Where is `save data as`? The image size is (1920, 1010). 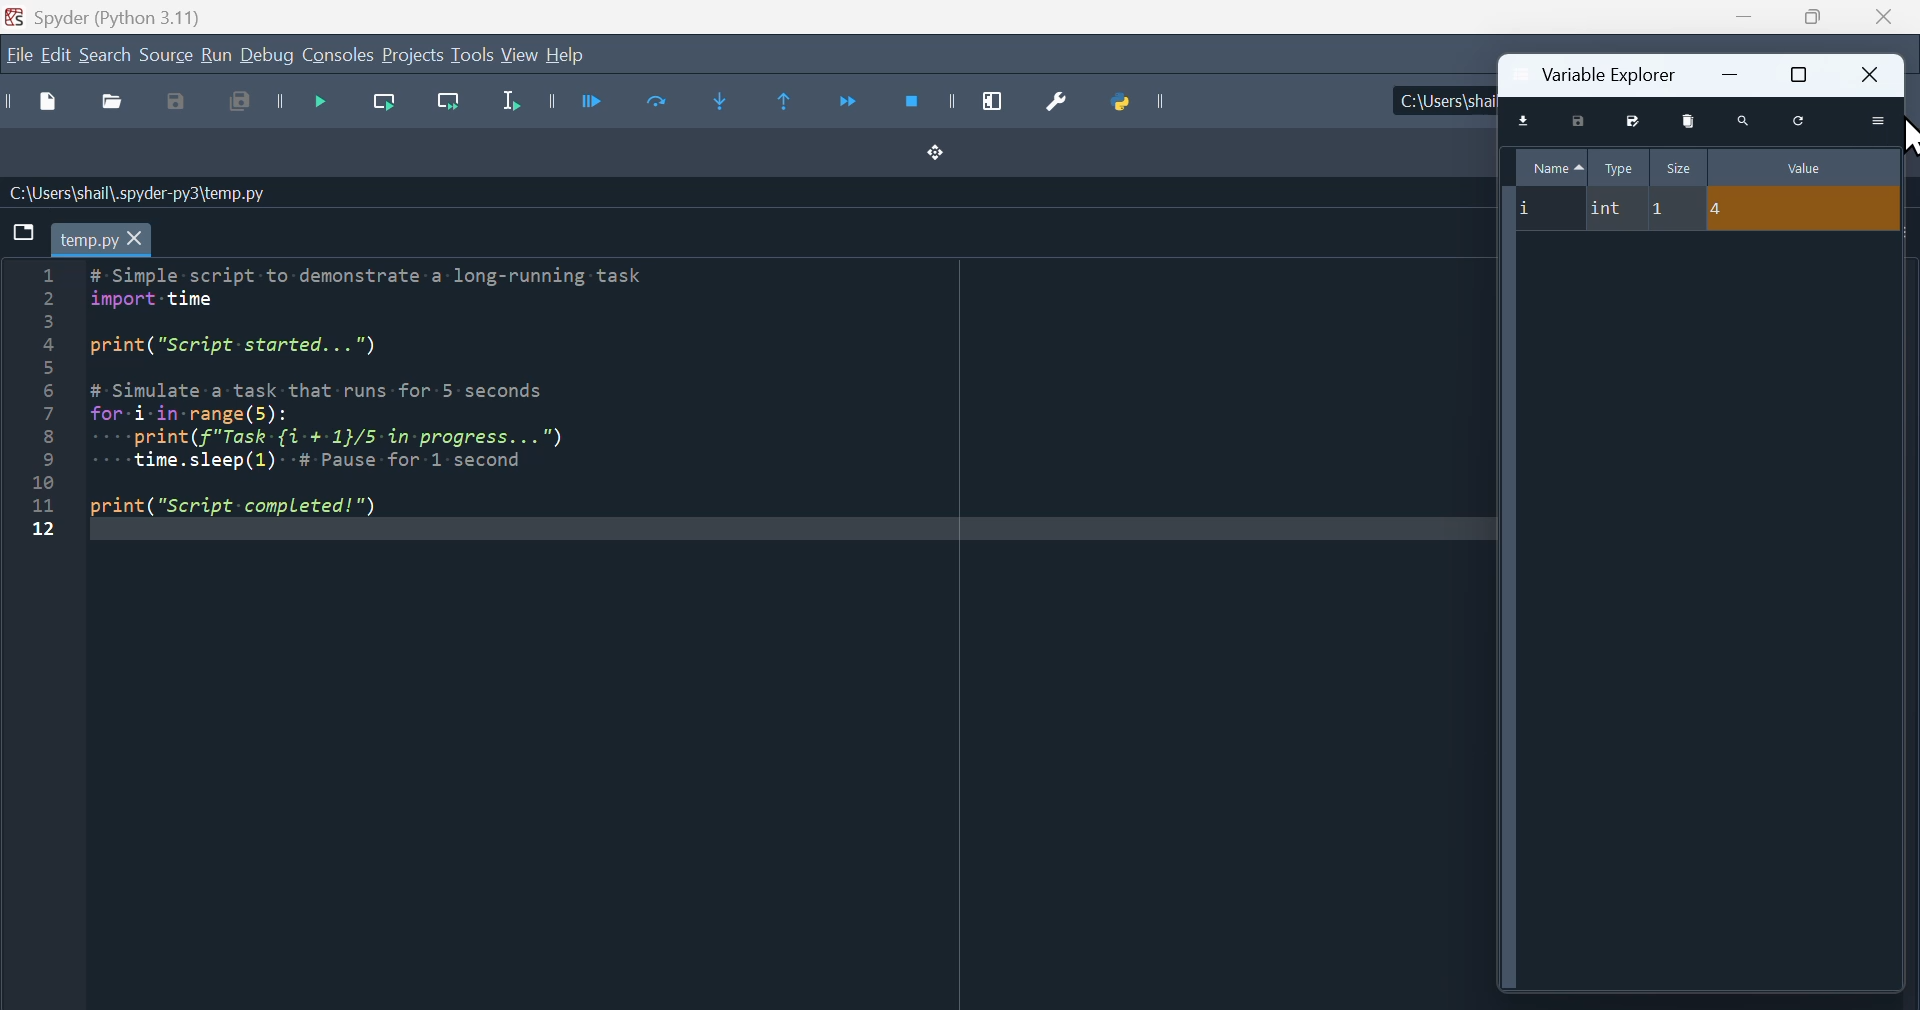
save data as is located at coordinates (1630, 120).